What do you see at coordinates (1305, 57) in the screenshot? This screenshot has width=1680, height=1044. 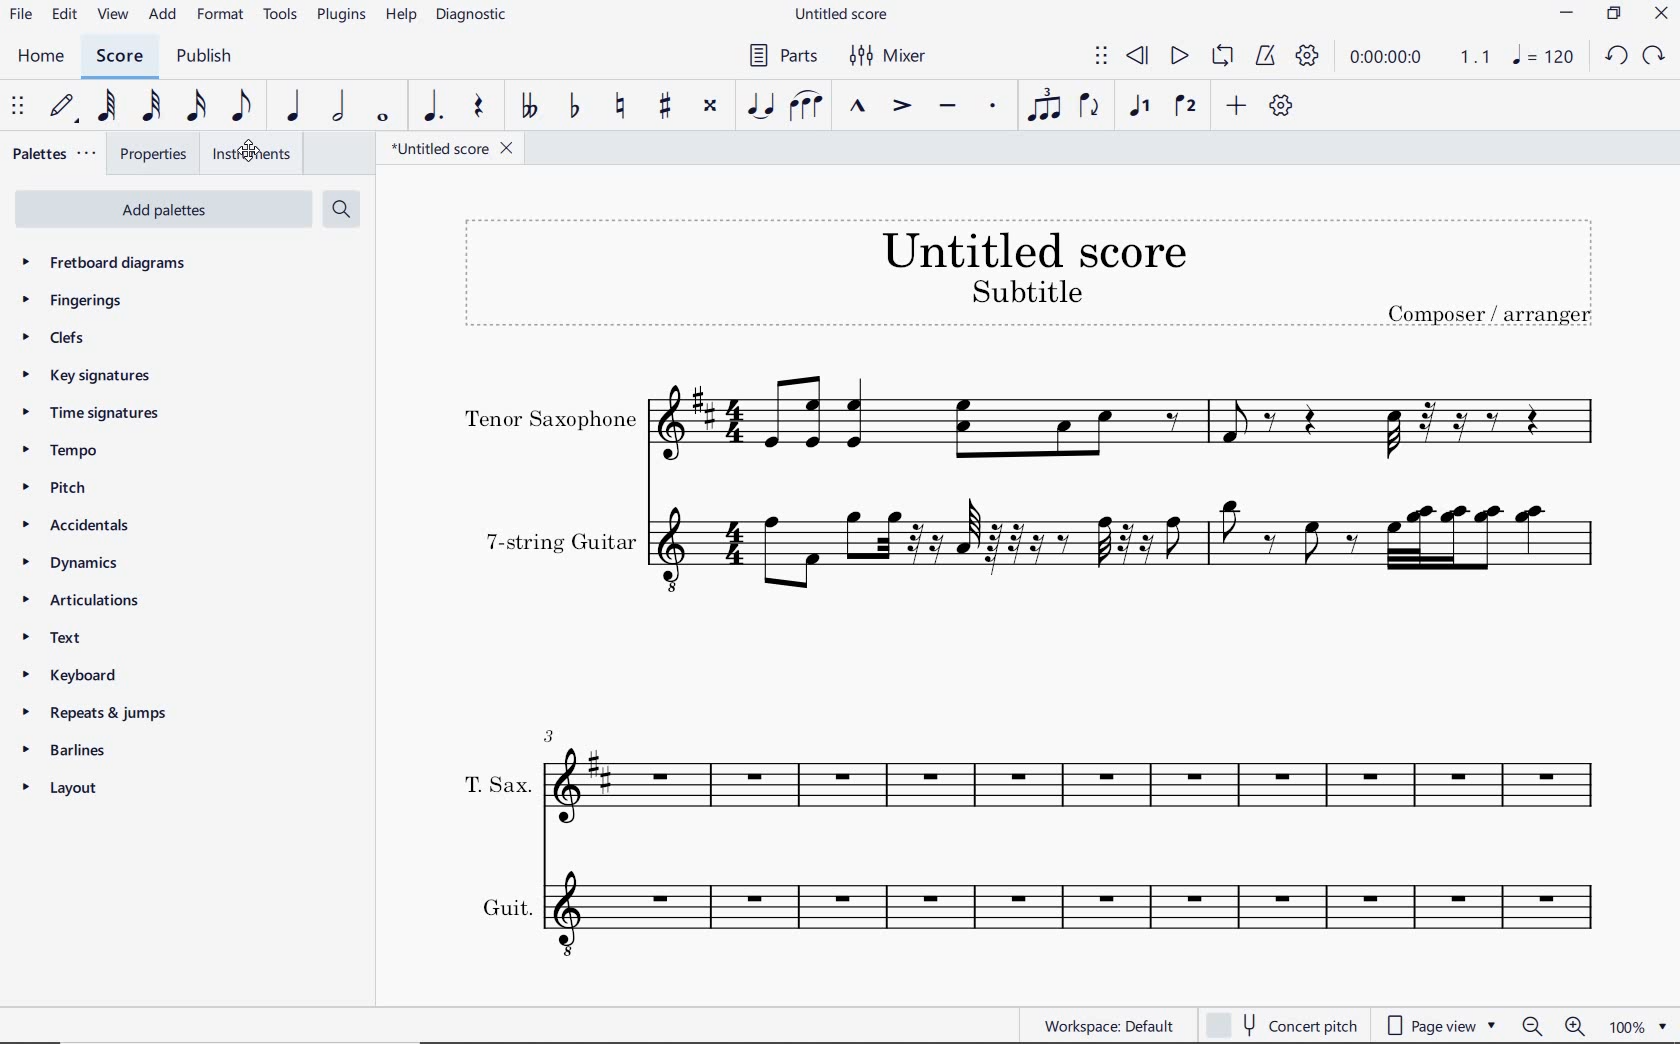 I see `PLAYBACK SETTINGS` at bounding box center [1305, 57].